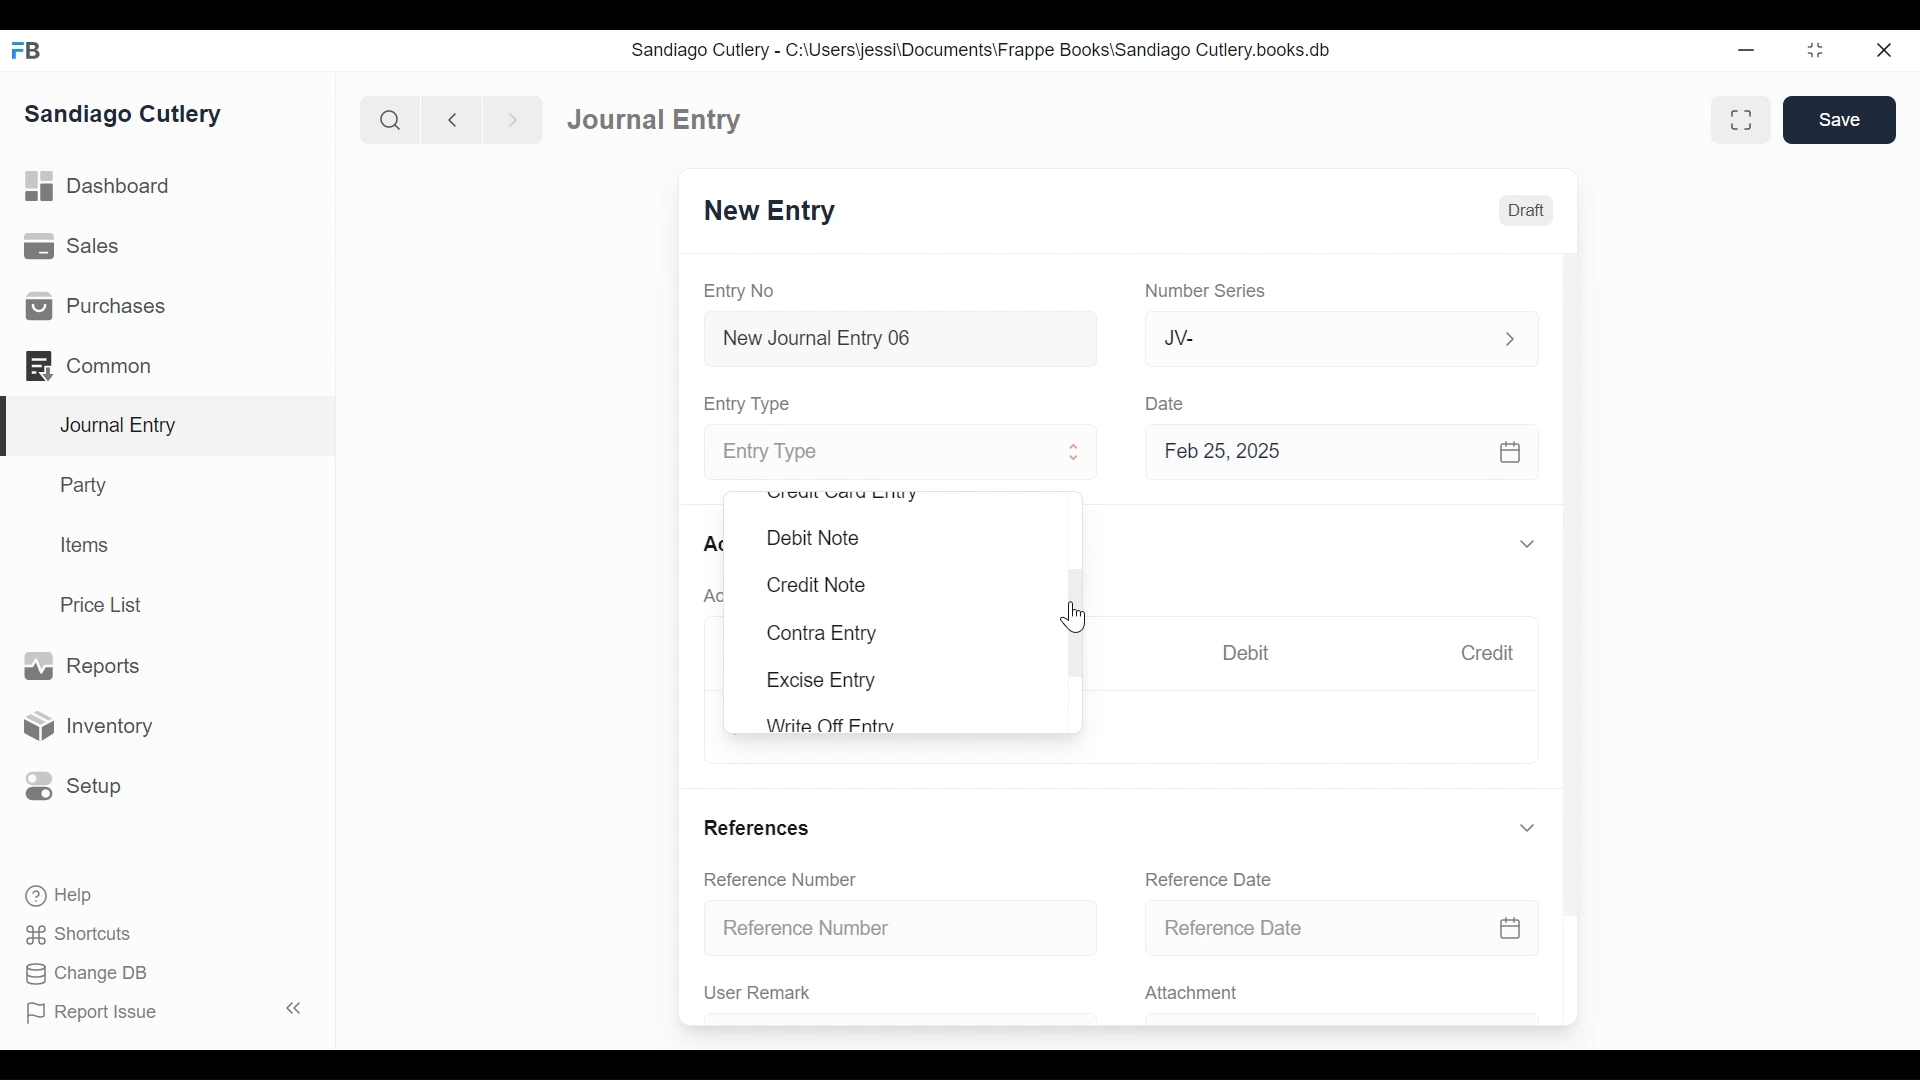 Image resolution: width=1920 pixels, height=1080 pixels. What do you see at coordinates (1190, 994) in the screenshot?
I see `Attachment` at bounding box center [1190, 994].